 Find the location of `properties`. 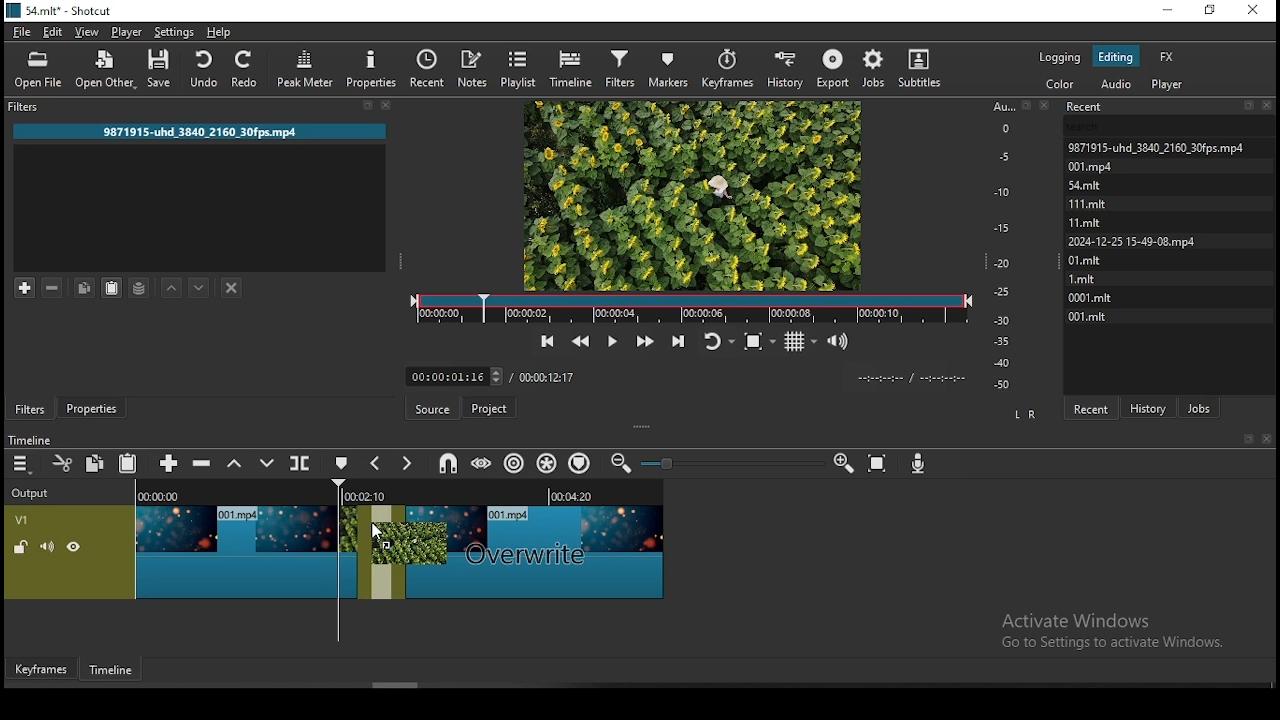

properties is located at coordinates (89, 409).